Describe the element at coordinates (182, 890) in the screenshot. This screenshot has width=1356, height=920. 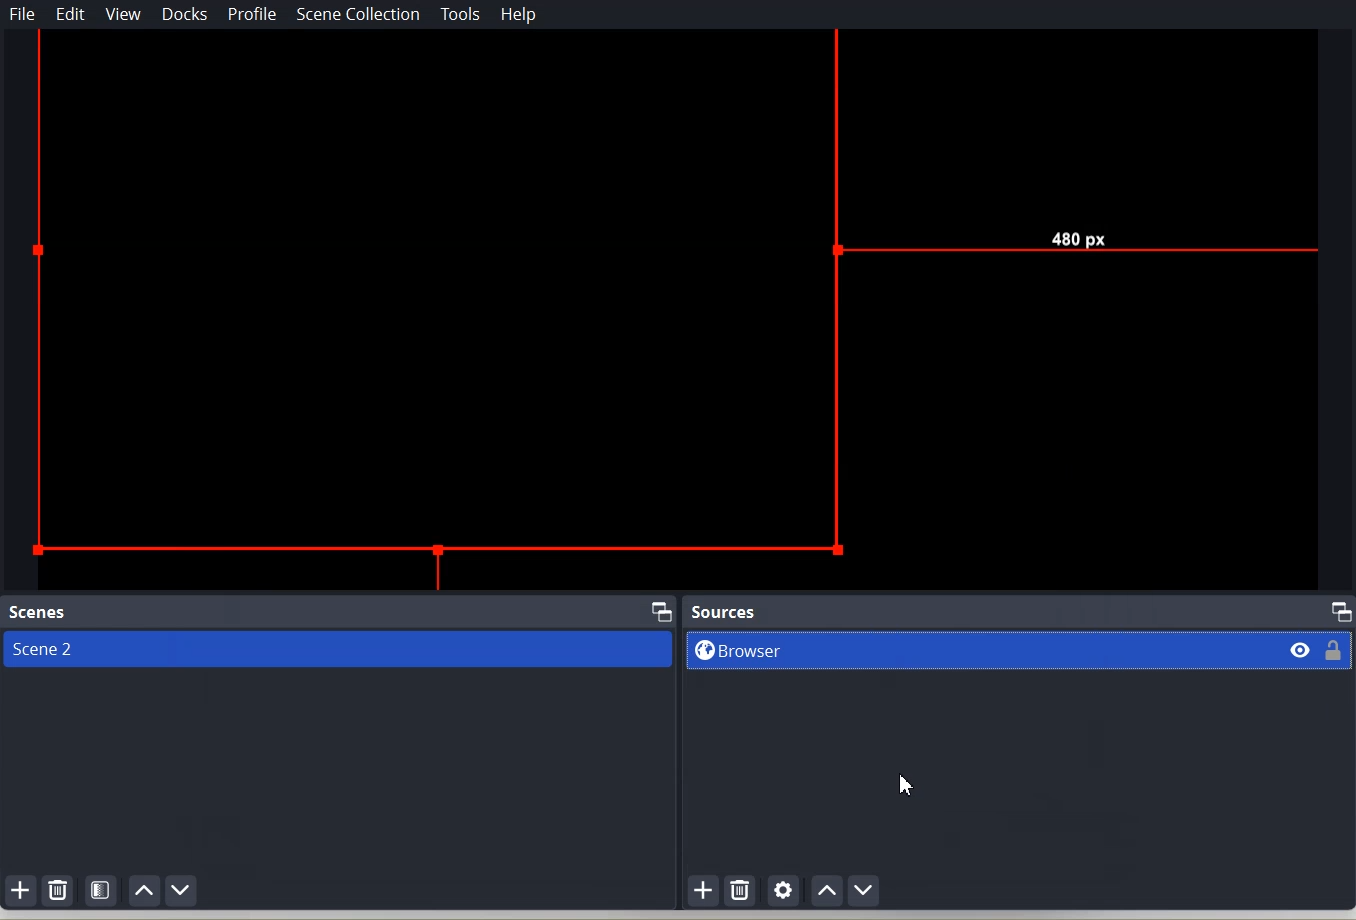
I see `Move scene Down` at that location.